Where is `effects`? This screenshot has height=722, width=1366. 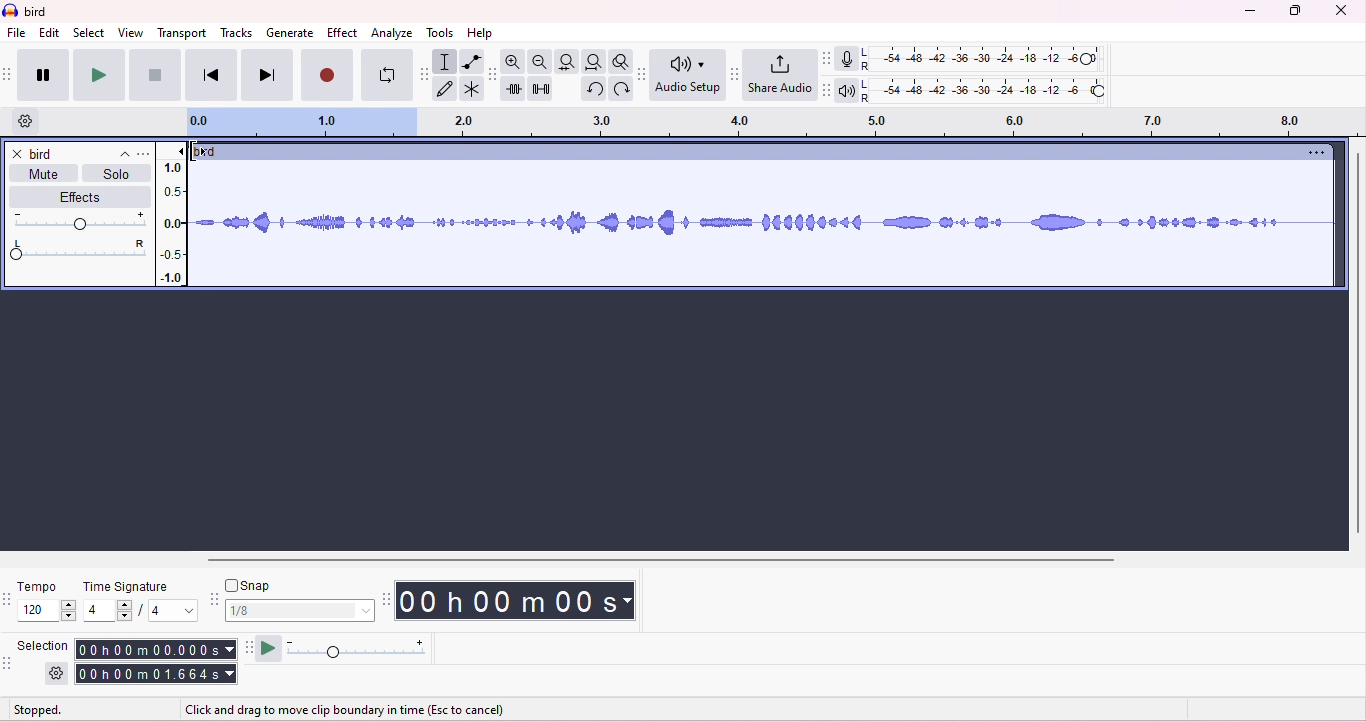 effects is located at coordinates (73, 197).